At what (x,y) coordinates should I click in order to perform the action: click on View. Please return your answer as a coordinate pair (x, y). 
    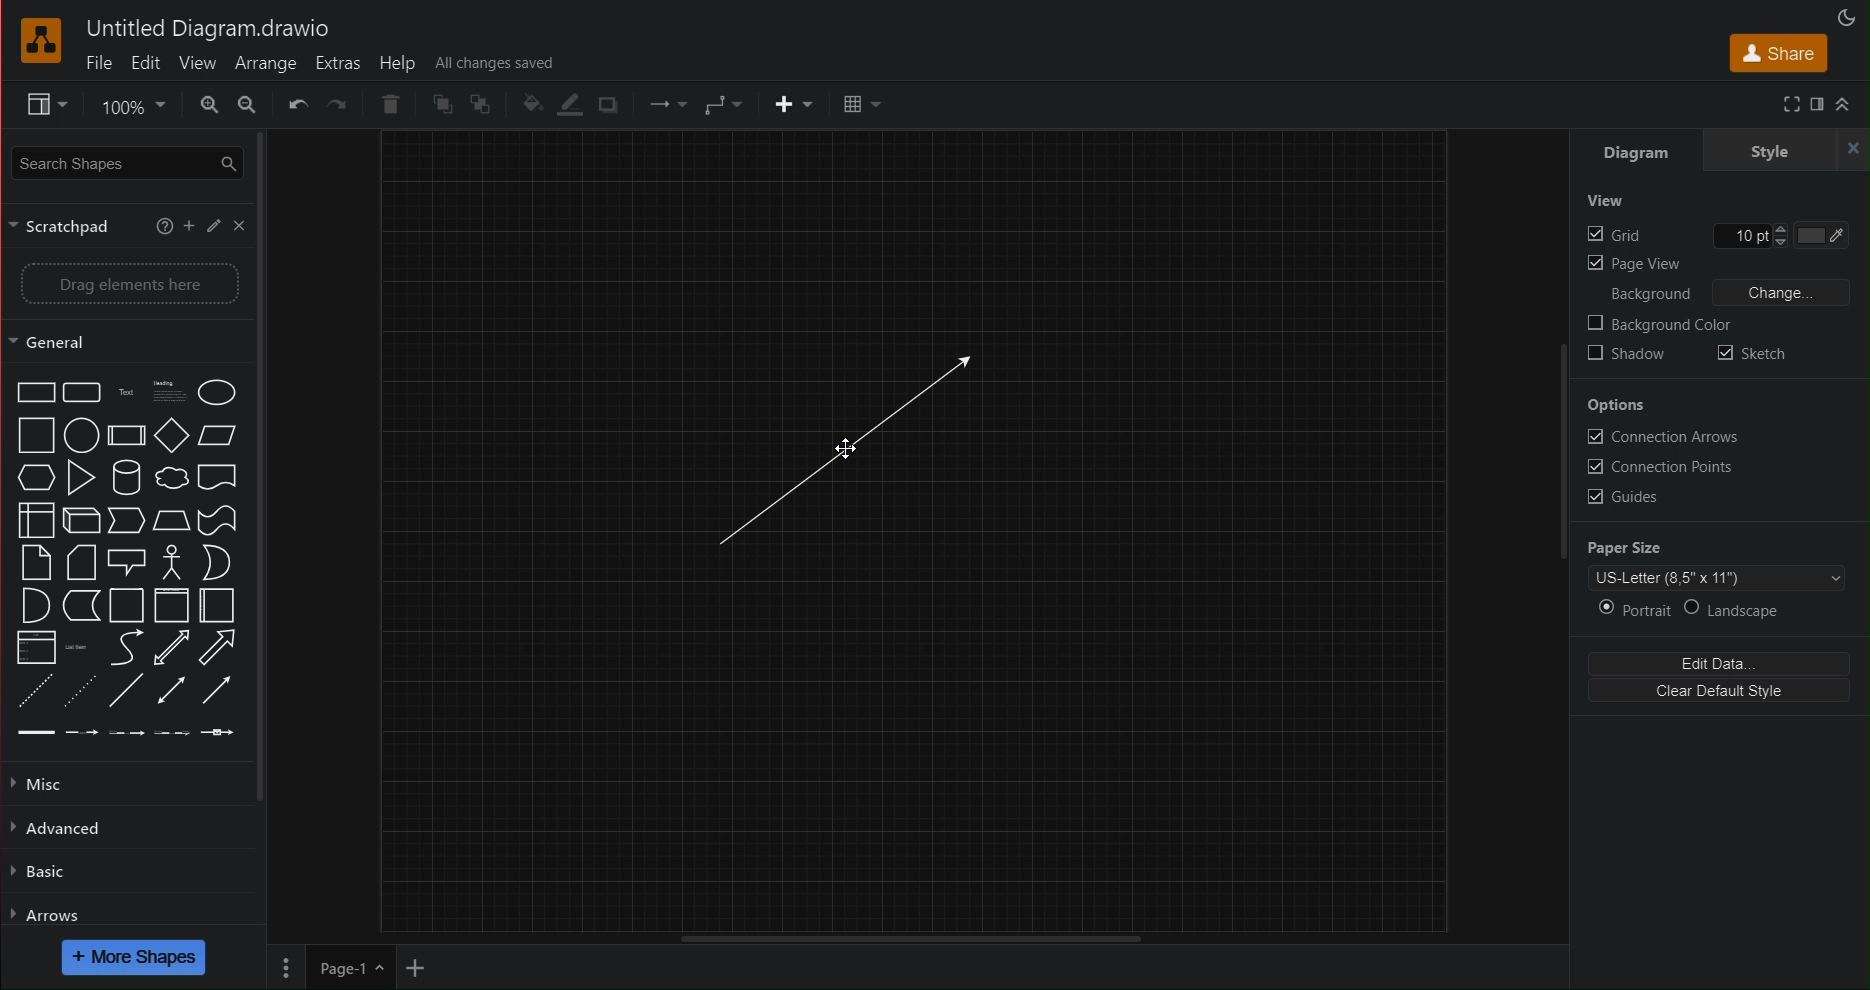
    Looking at the image, I should click on (36, 105).